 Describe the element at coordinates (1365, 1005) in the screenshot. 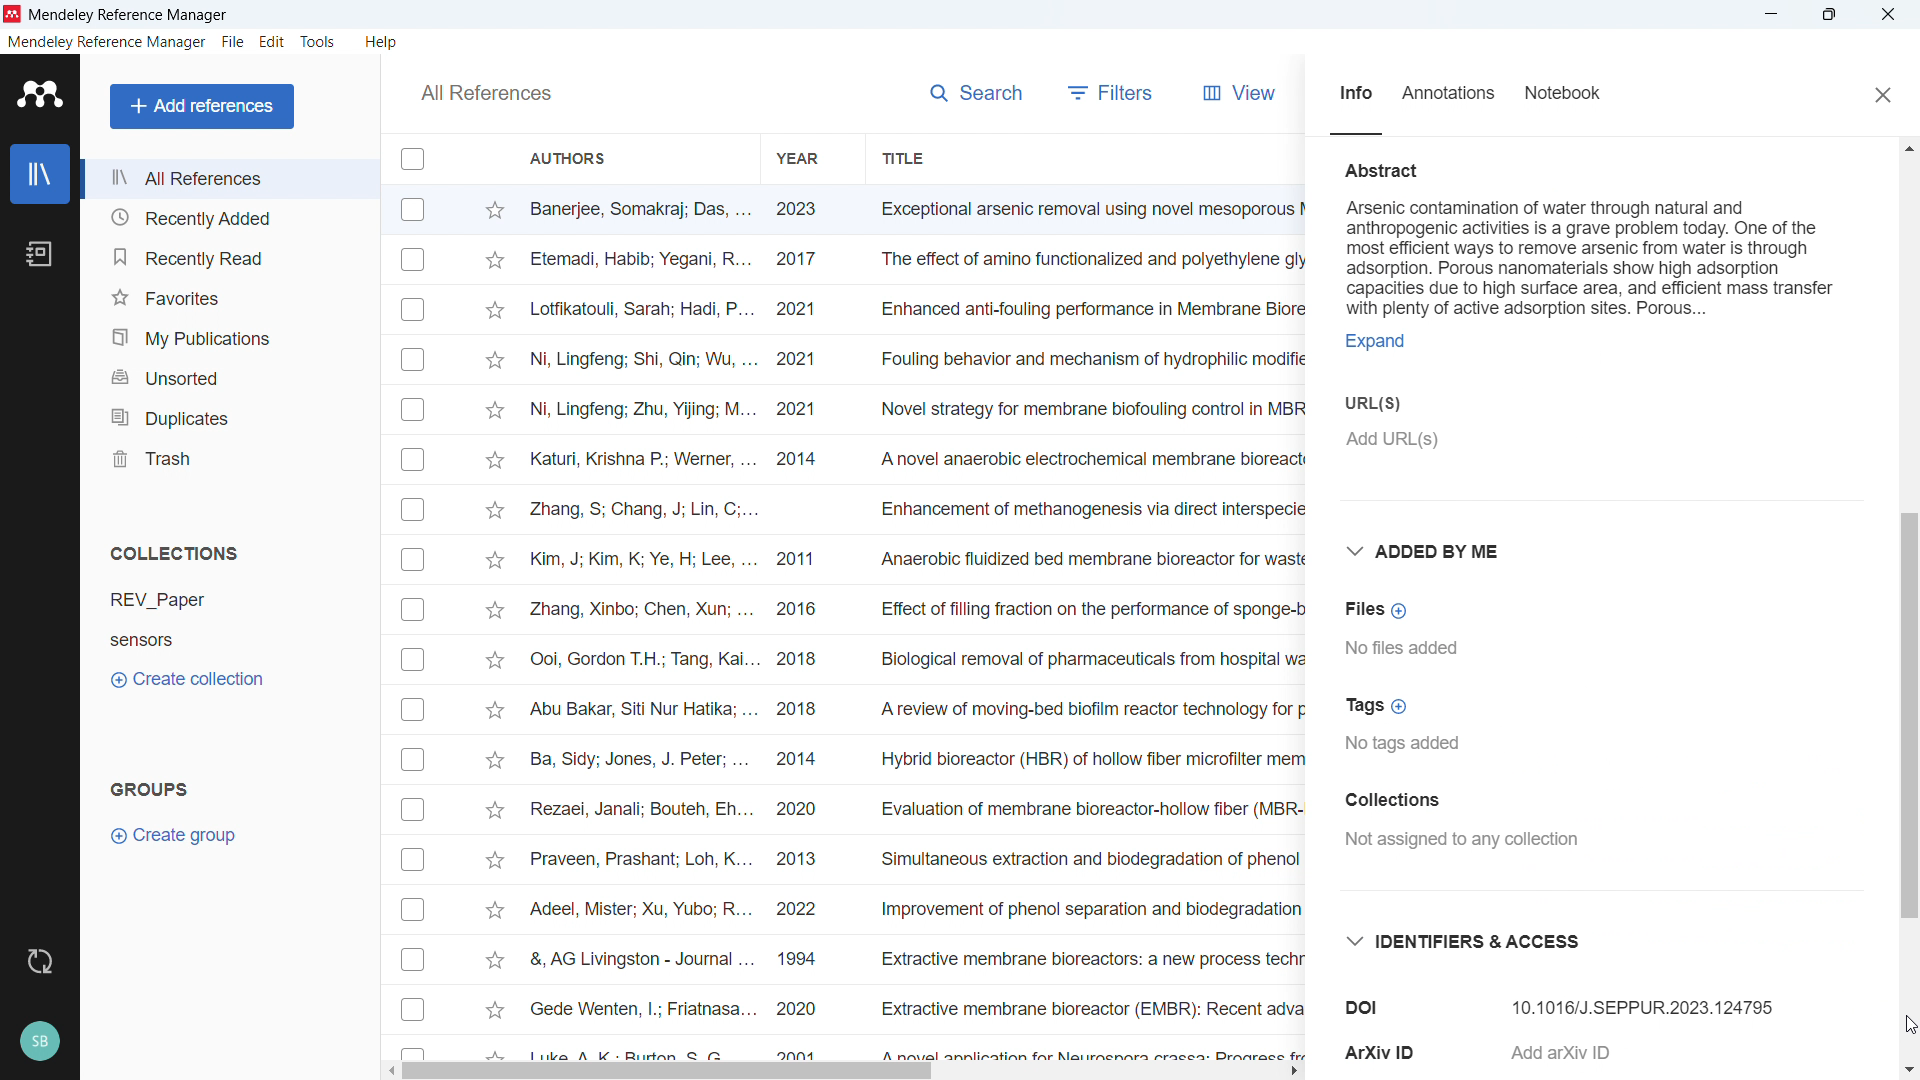

I see `doi` at that location.